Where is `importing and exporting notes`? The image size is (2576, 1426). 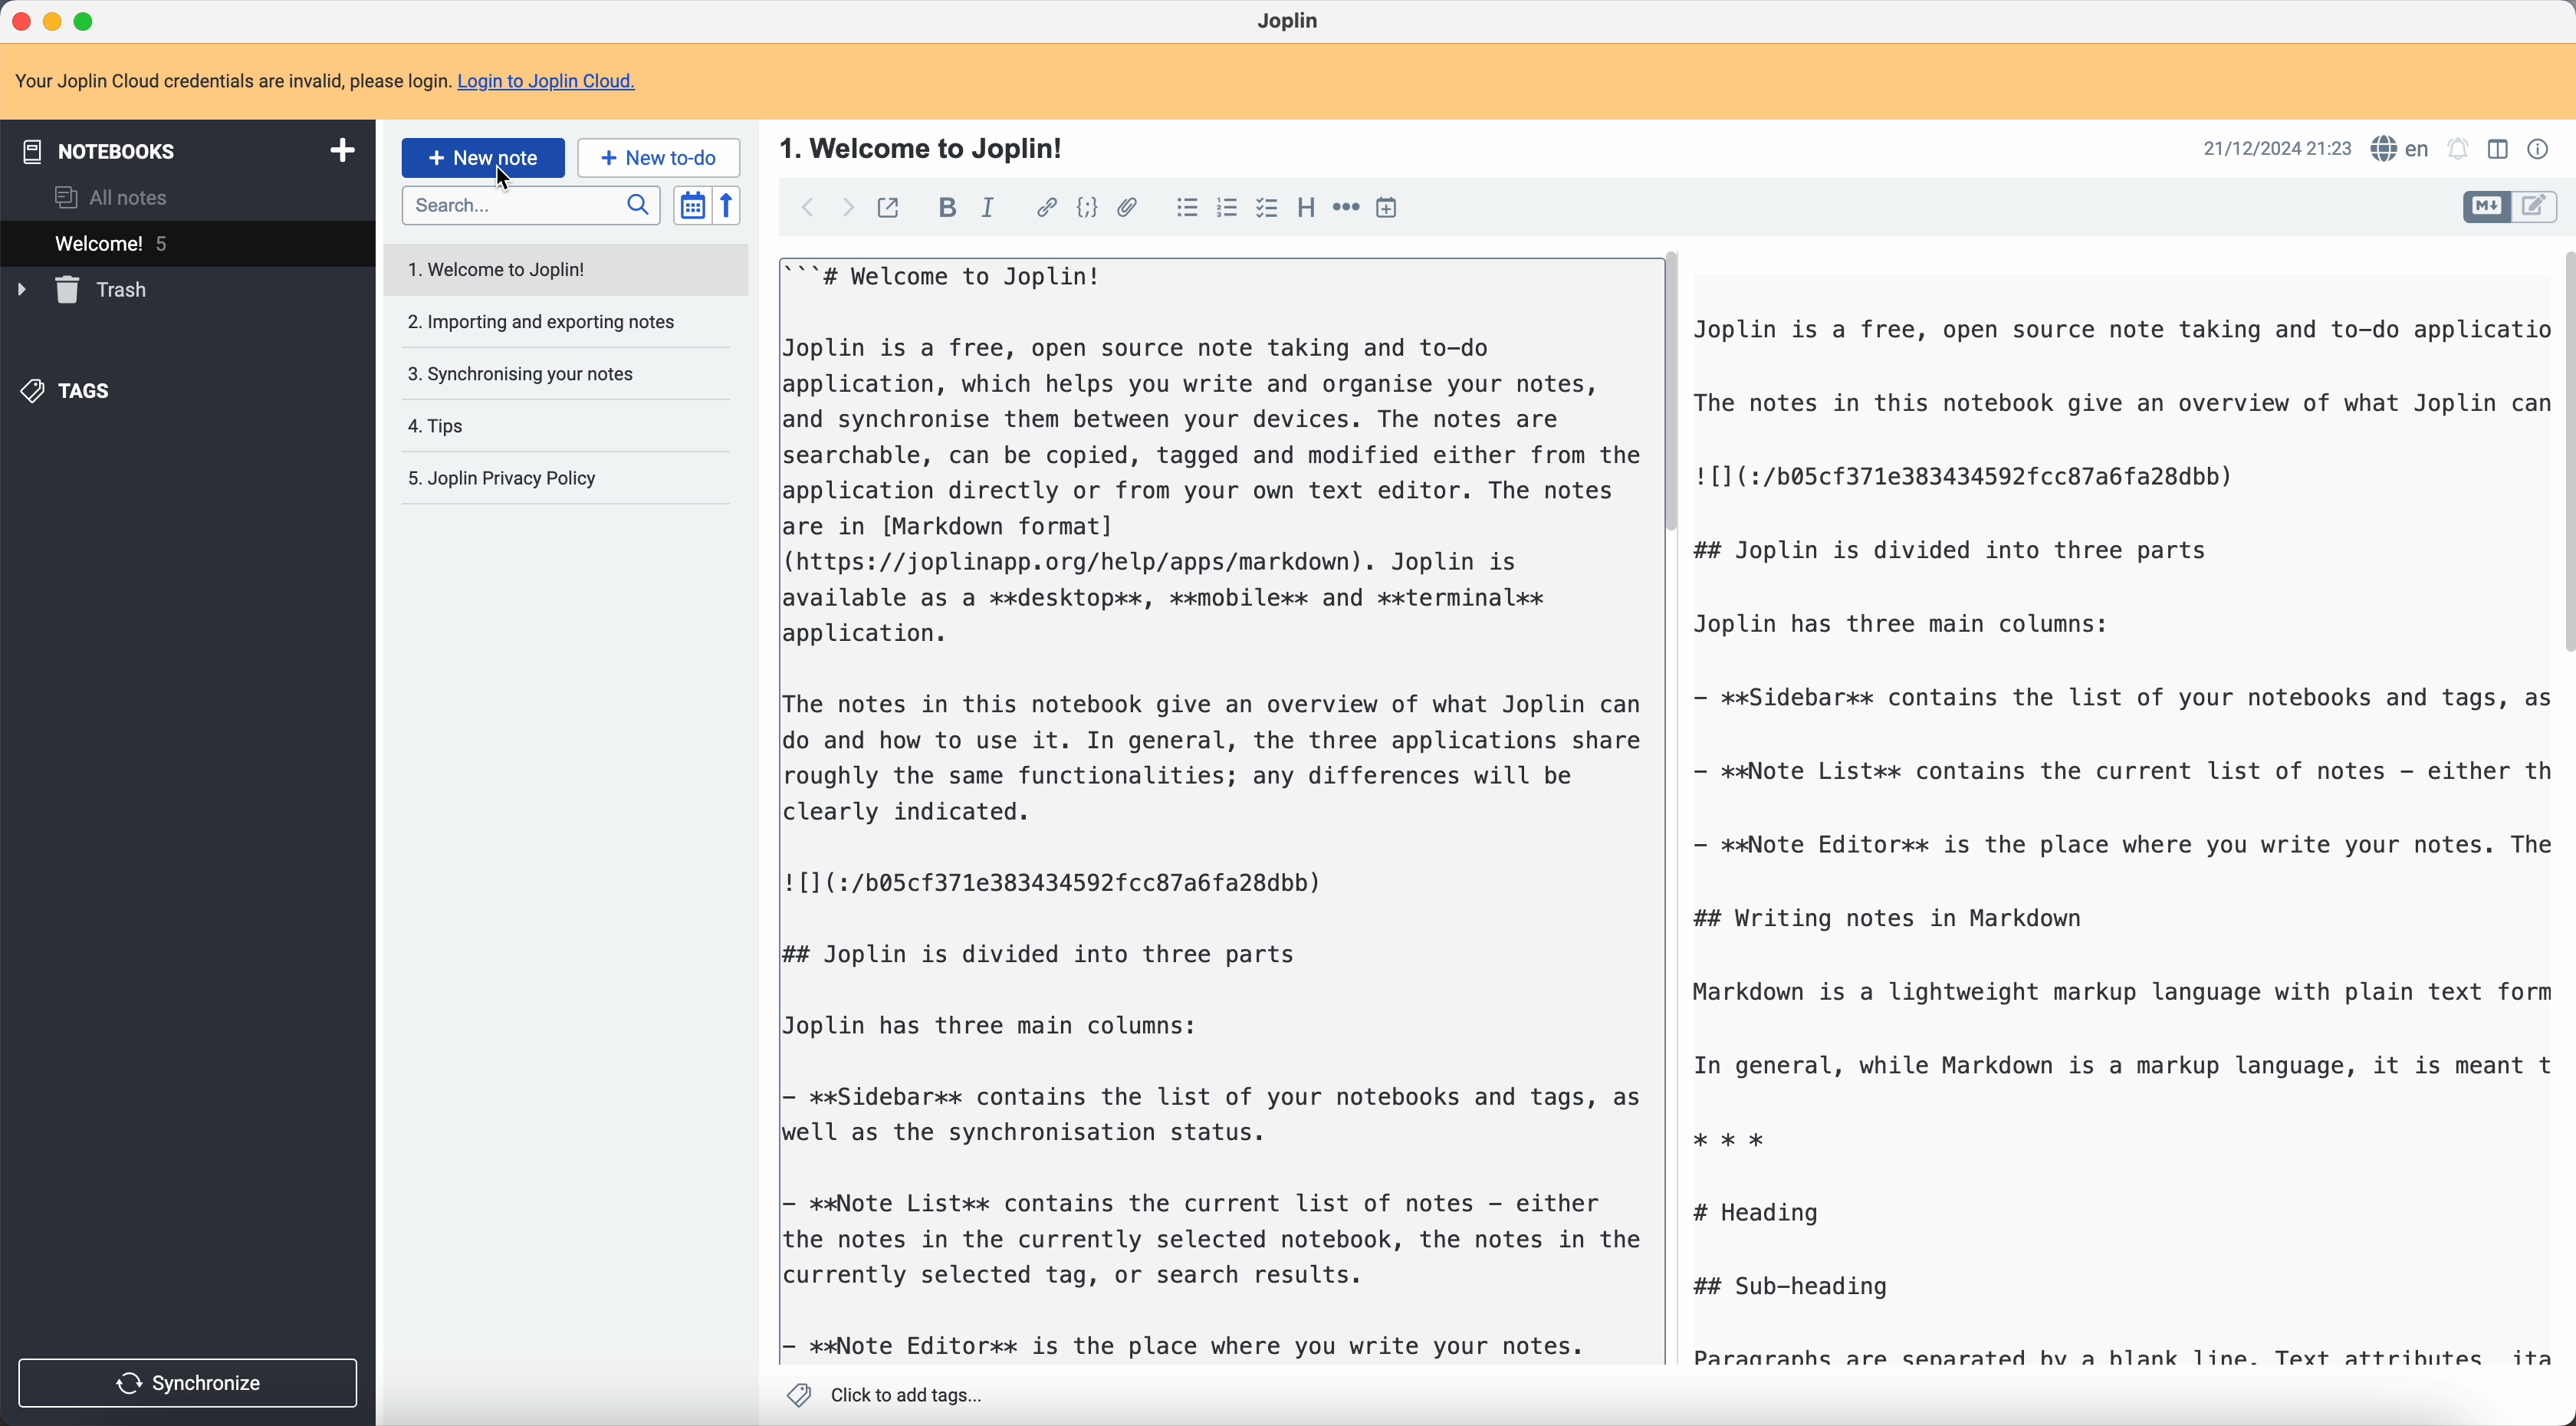
importing and exporting notes is located at coordinates (544, 323).